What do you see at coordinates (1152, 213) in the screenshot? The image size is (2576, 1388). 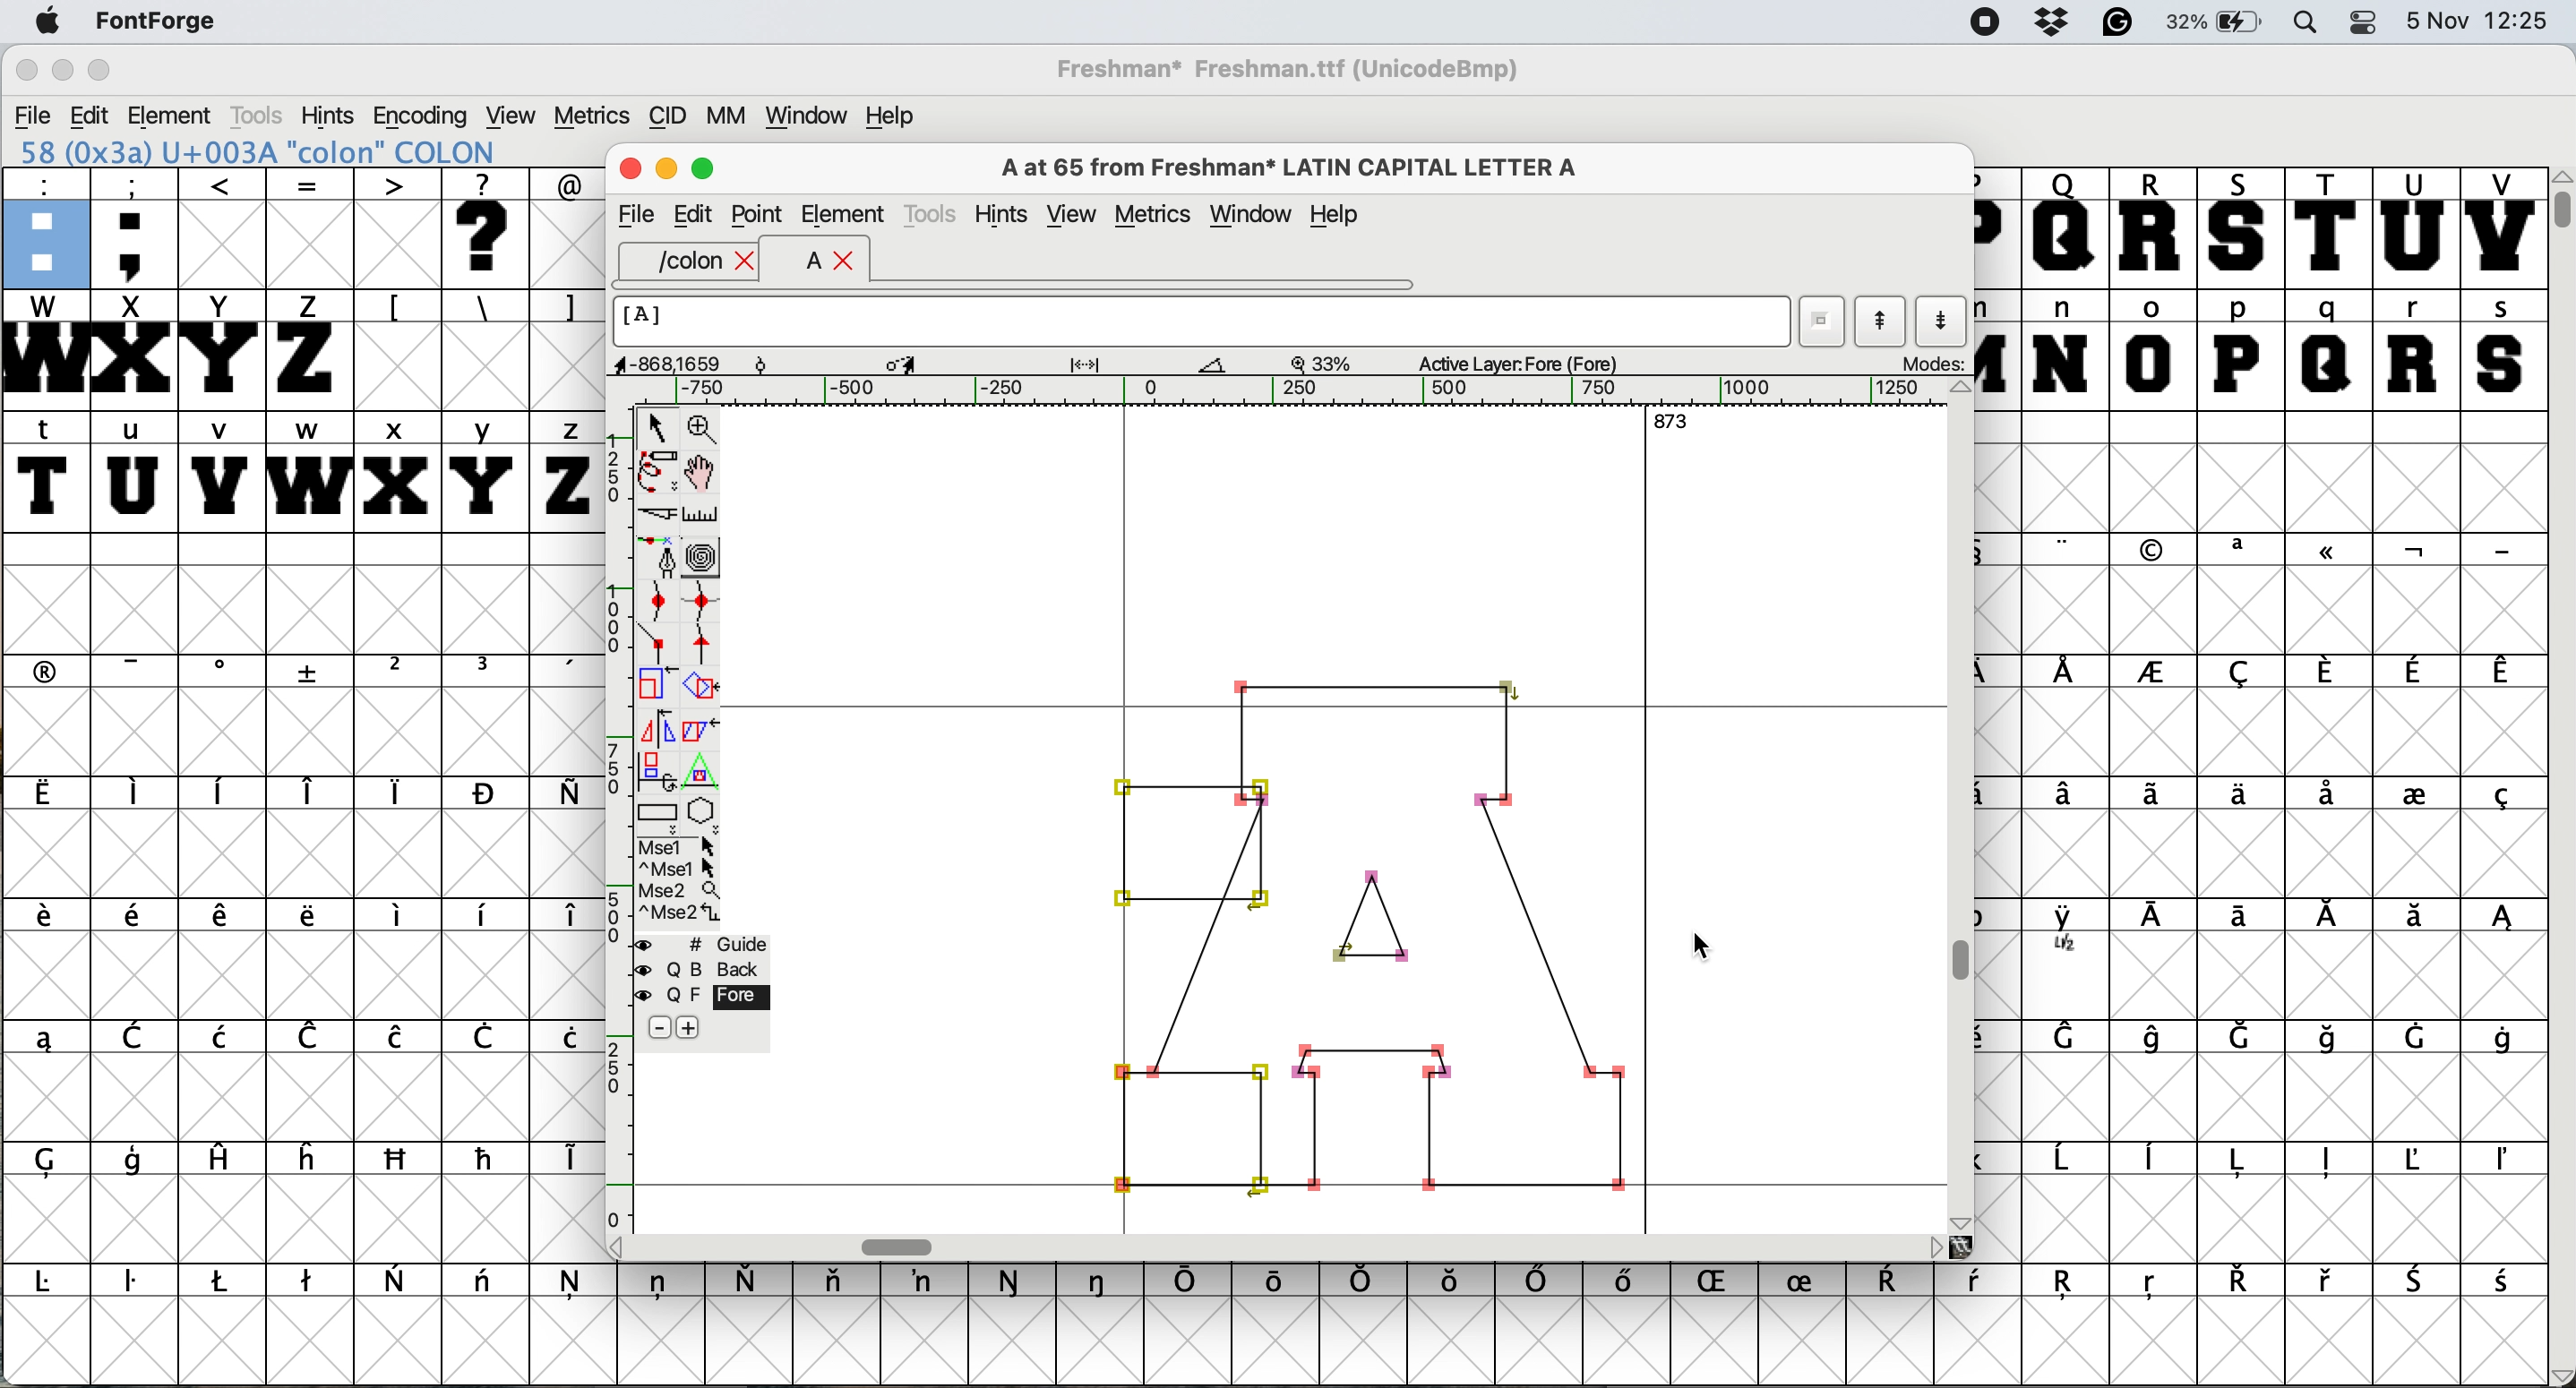 I see `metrics` at bounding box center [1152, 213].